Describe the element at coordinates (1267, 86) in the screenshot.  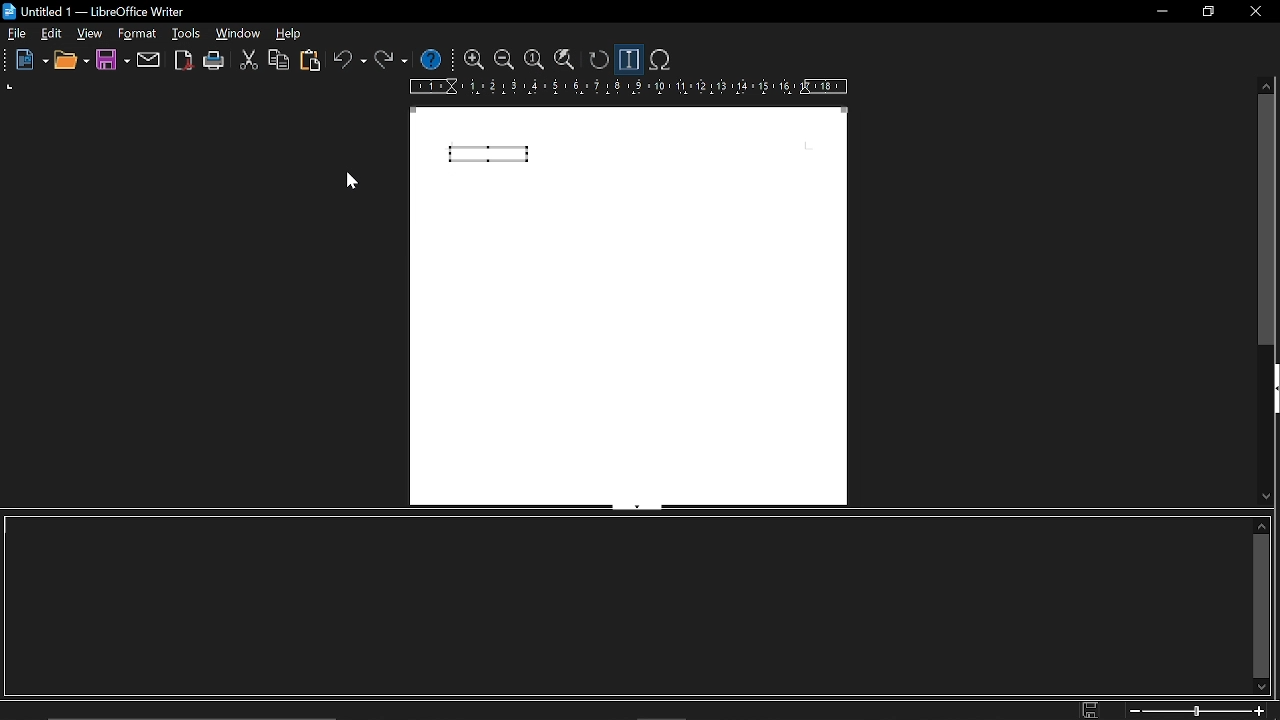
I see `move up` at that location.